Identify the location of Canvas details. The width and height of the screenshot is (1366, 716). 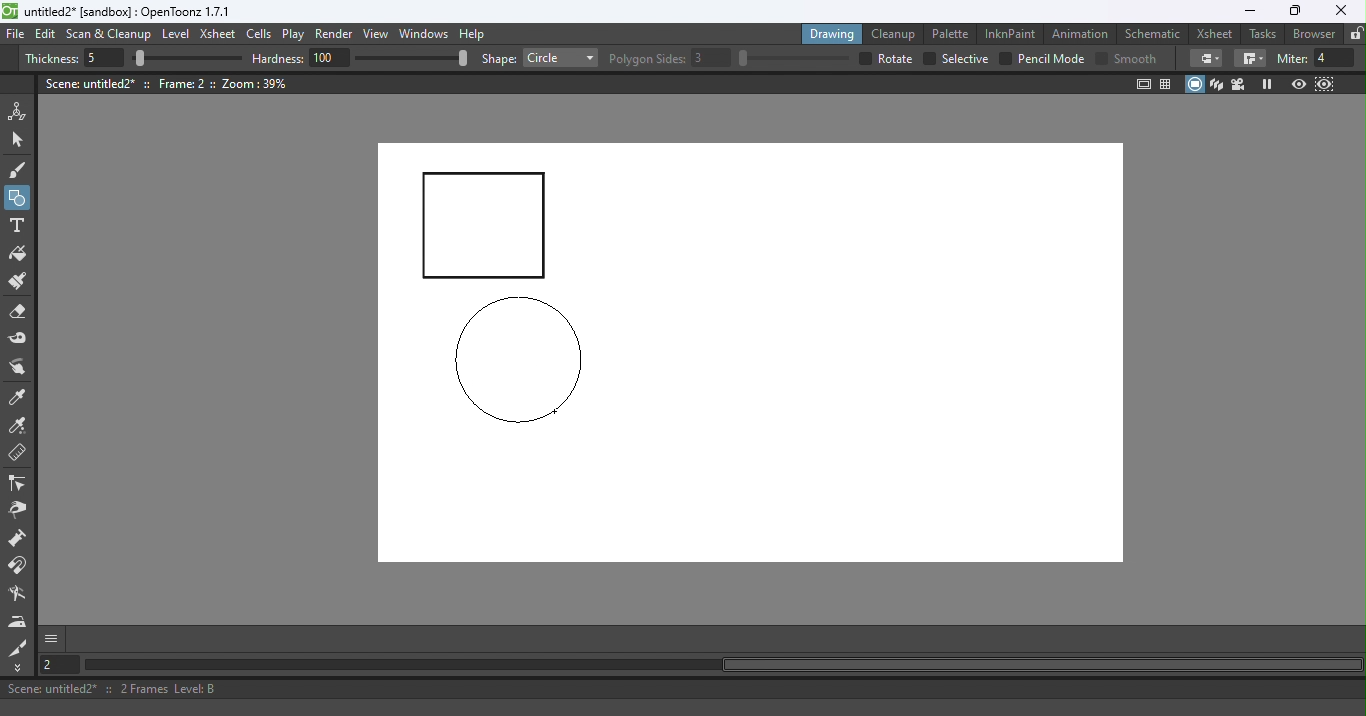
(169, 83).